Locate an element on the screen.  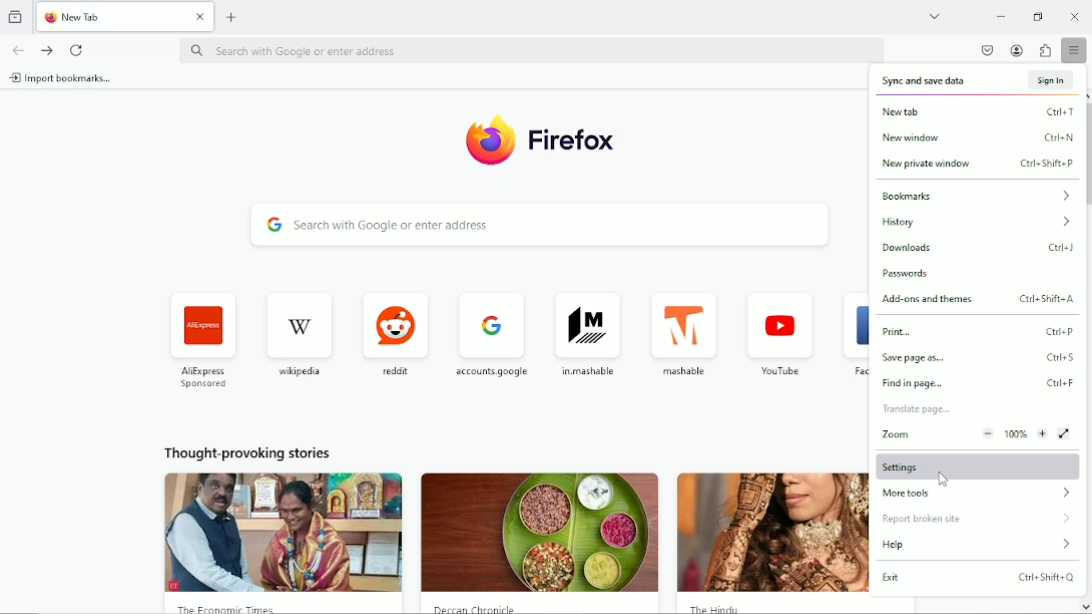
new tab is located at coordinates (979, 111).